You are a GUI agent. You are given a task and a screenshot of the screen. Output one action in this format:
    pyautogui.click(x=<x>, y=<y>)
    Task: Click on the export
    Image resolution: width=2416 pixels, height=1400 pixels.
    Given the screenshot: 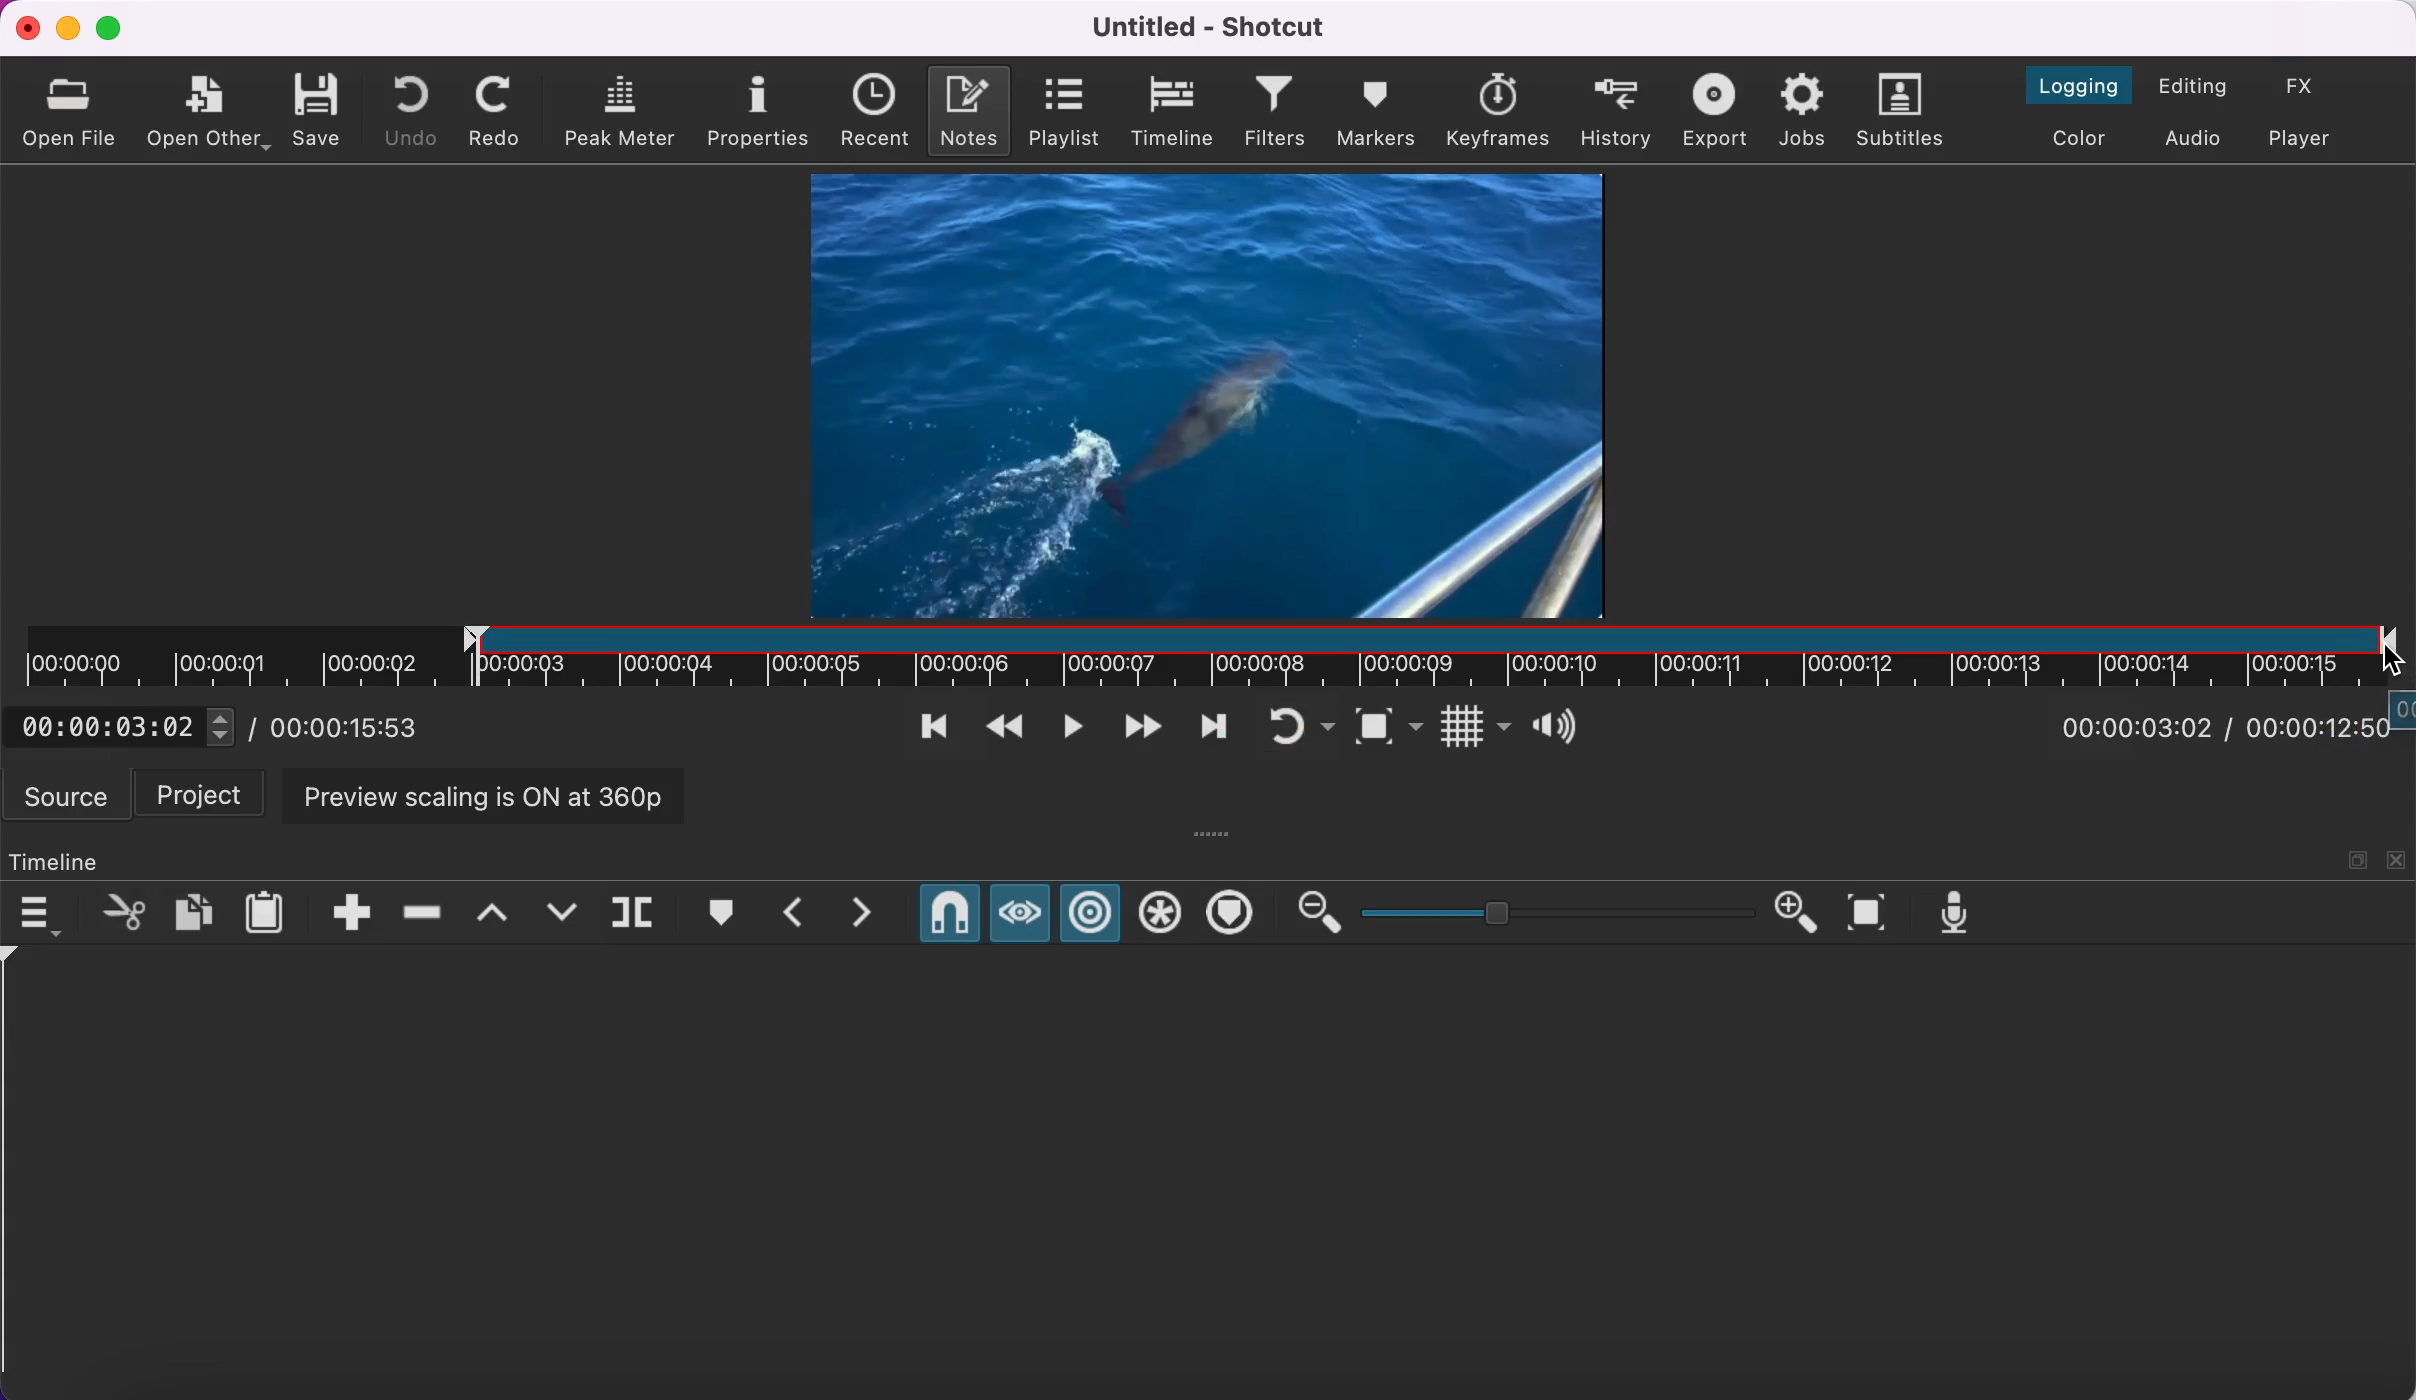 What is the action you would take?
    pyautogui.click(x=1712, y=111)
    